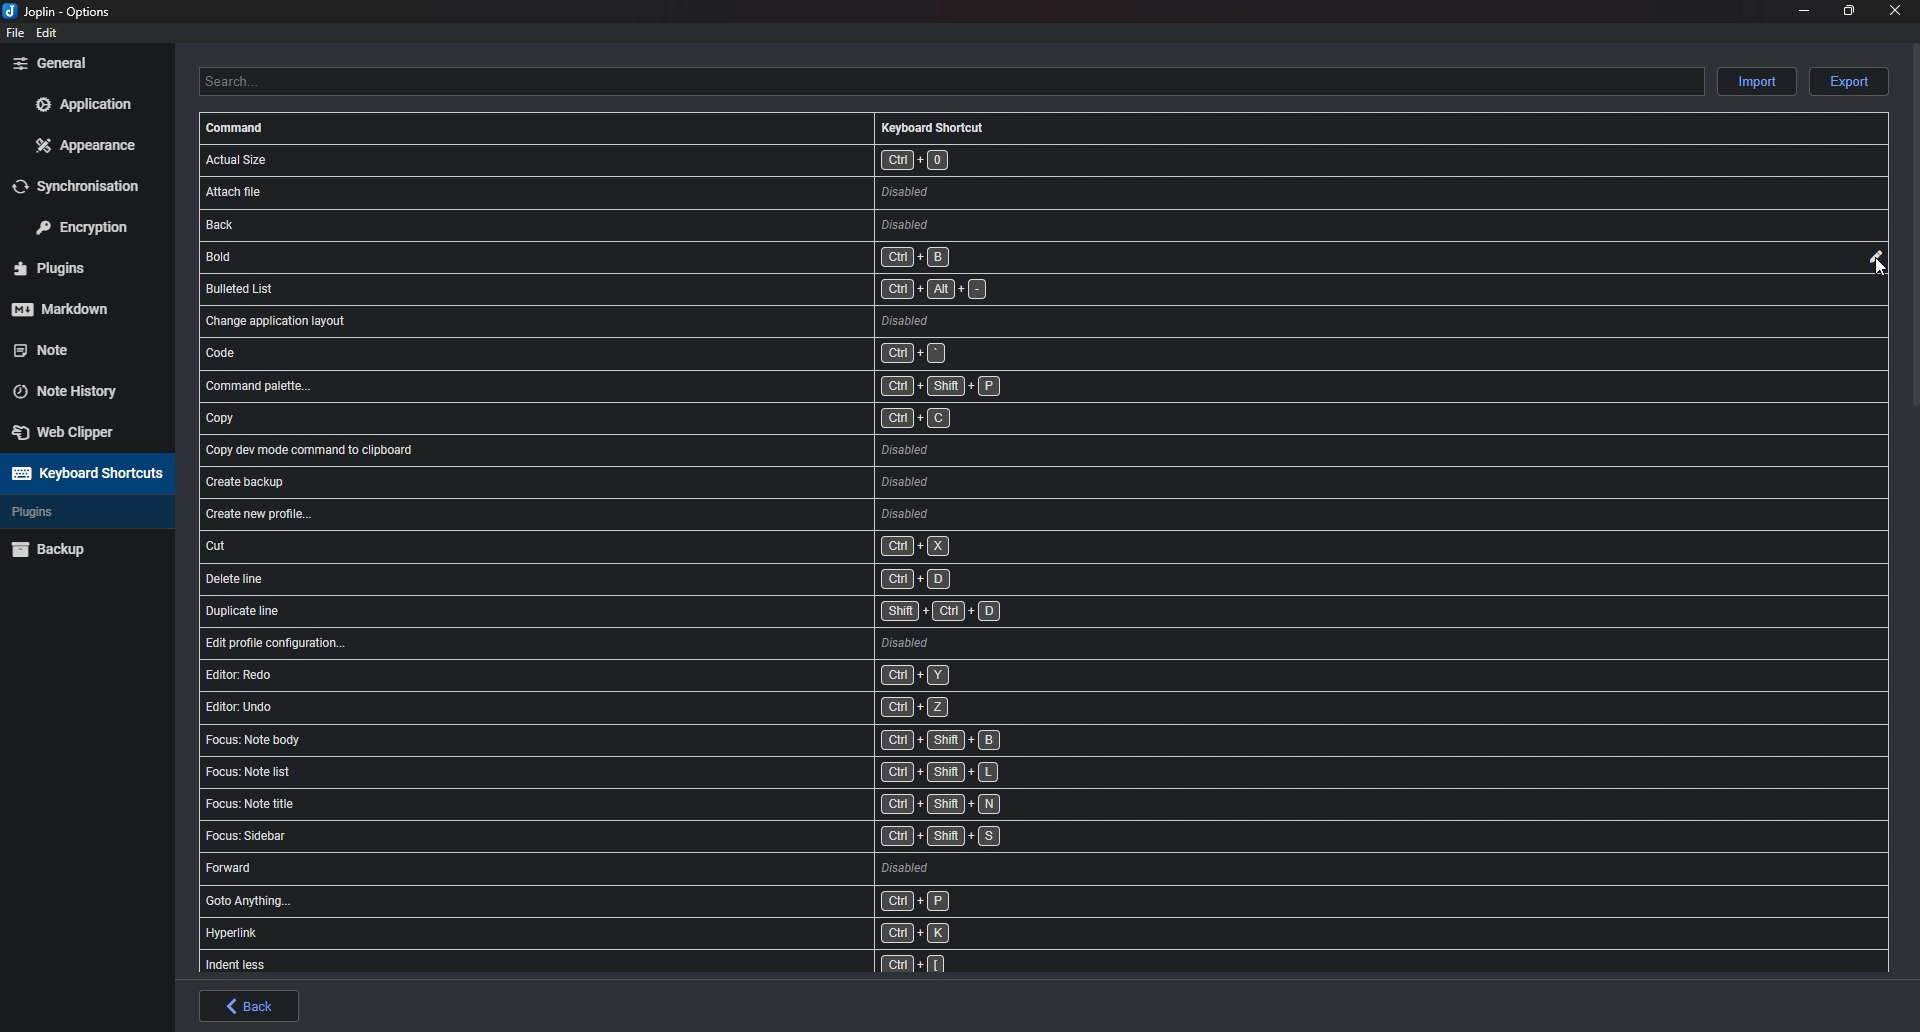 This screenshot has width=1920, height=1032. Describe the element at coordinates (675, 547) in the screenshot. I see `shortcut` at that location.